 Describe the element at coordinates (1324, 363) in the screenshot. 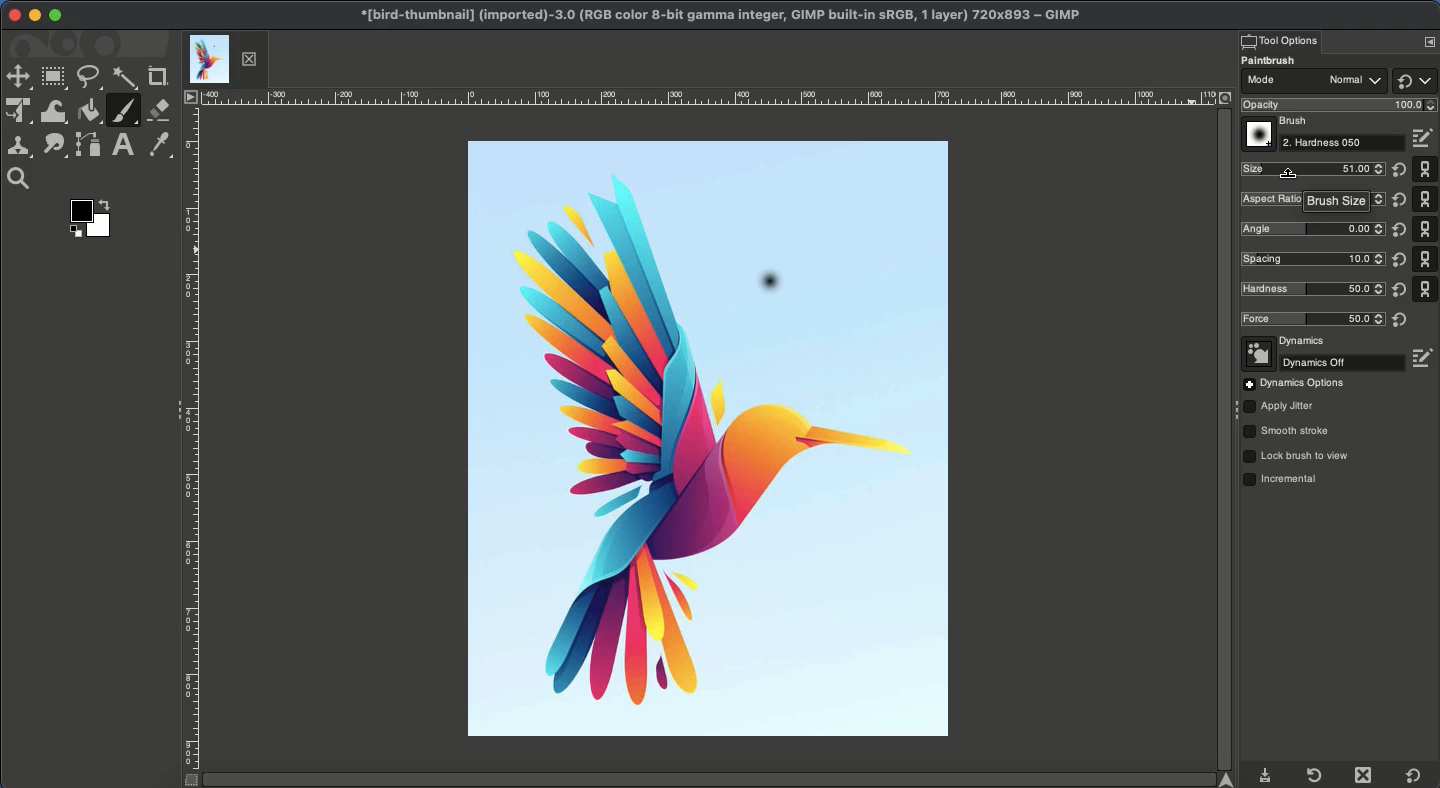

I see `Off` at that location.